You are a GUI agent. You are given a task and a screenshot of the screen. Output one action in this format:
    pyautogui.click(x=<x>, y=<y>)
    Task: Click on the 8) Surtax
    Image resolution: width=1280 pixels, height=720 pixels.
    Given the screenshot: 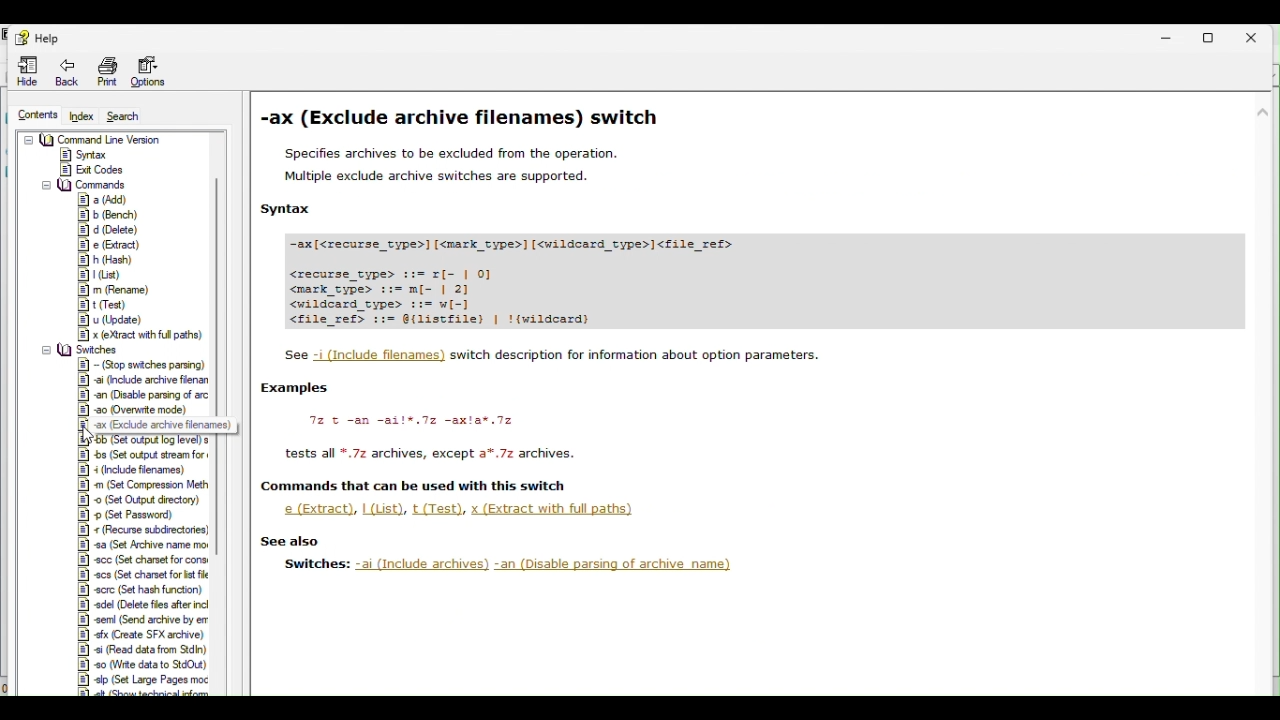 What is the action you would take?
    pyautogui.click(x=84, y=153)
    